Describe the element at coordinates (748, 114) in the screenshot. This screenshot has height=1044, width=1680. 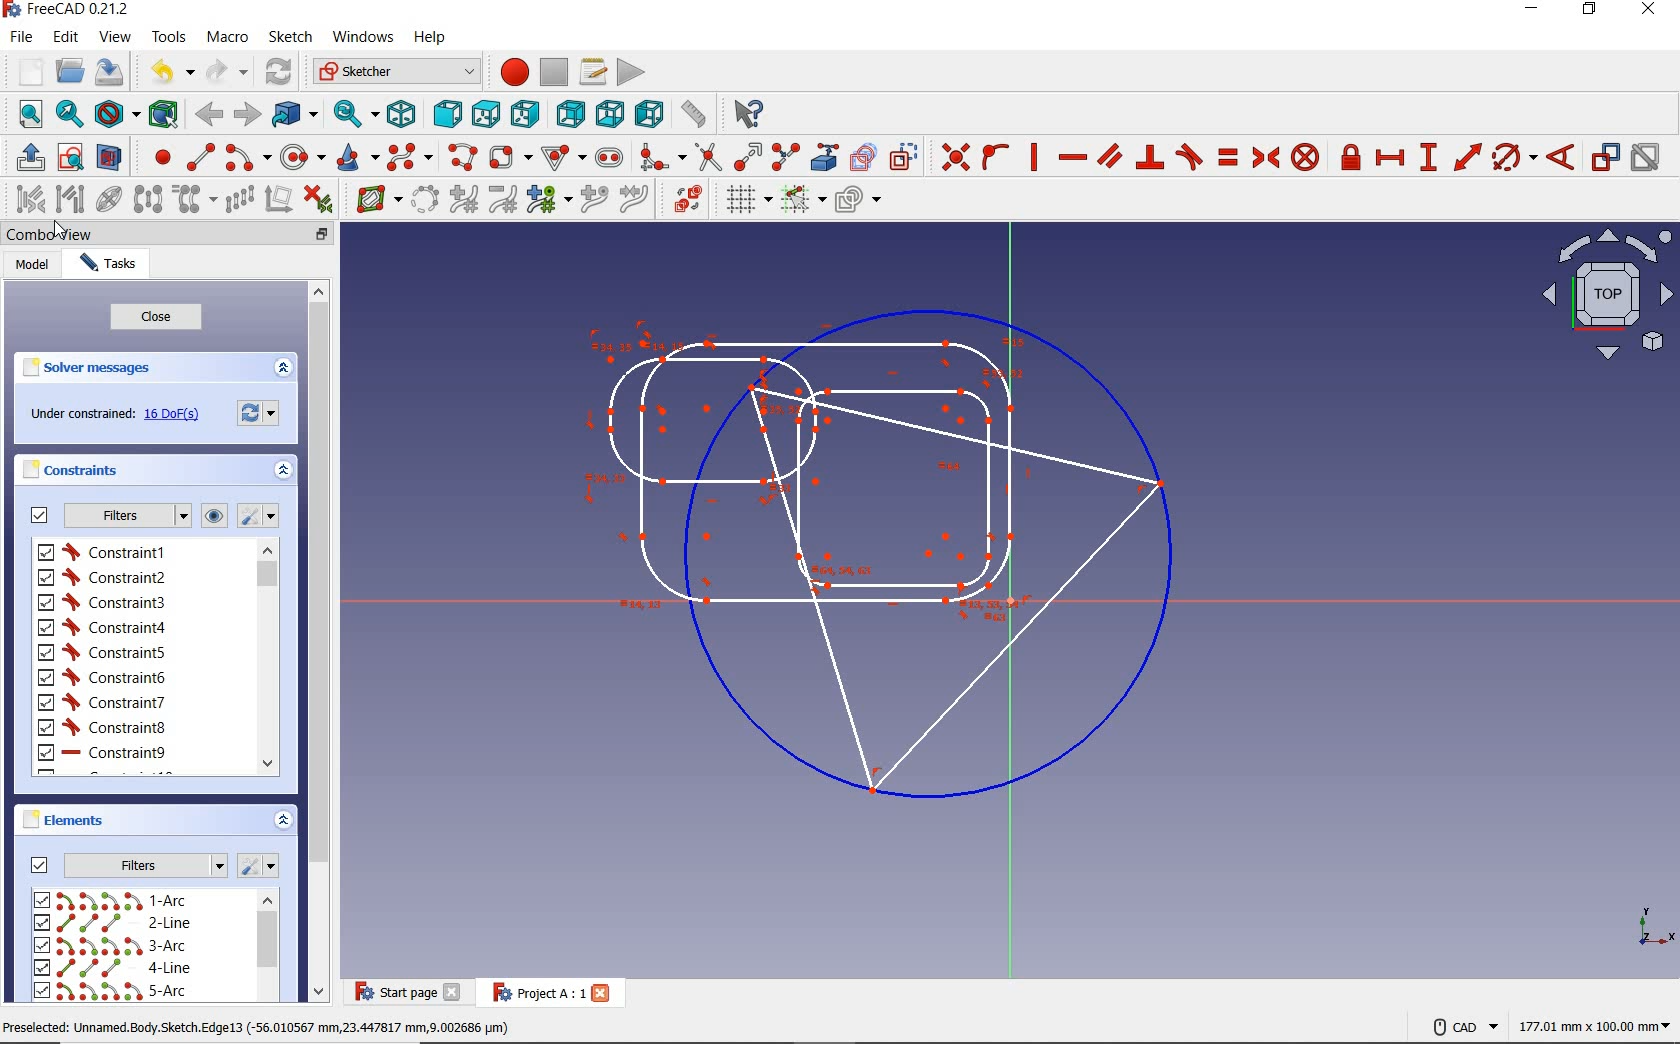
I see `what's this?` at that location.